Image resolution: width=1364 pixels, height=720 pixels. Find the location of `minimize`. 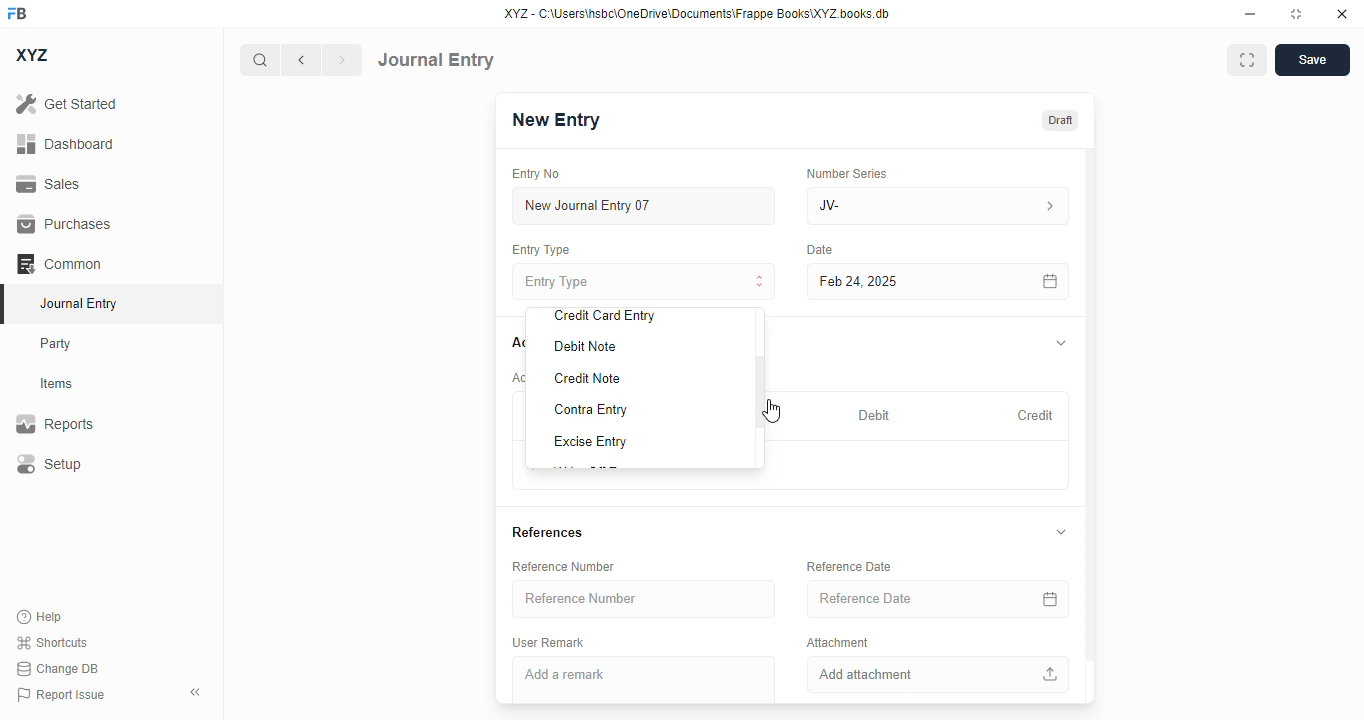

minimize is located at coordinates (1251, 14).